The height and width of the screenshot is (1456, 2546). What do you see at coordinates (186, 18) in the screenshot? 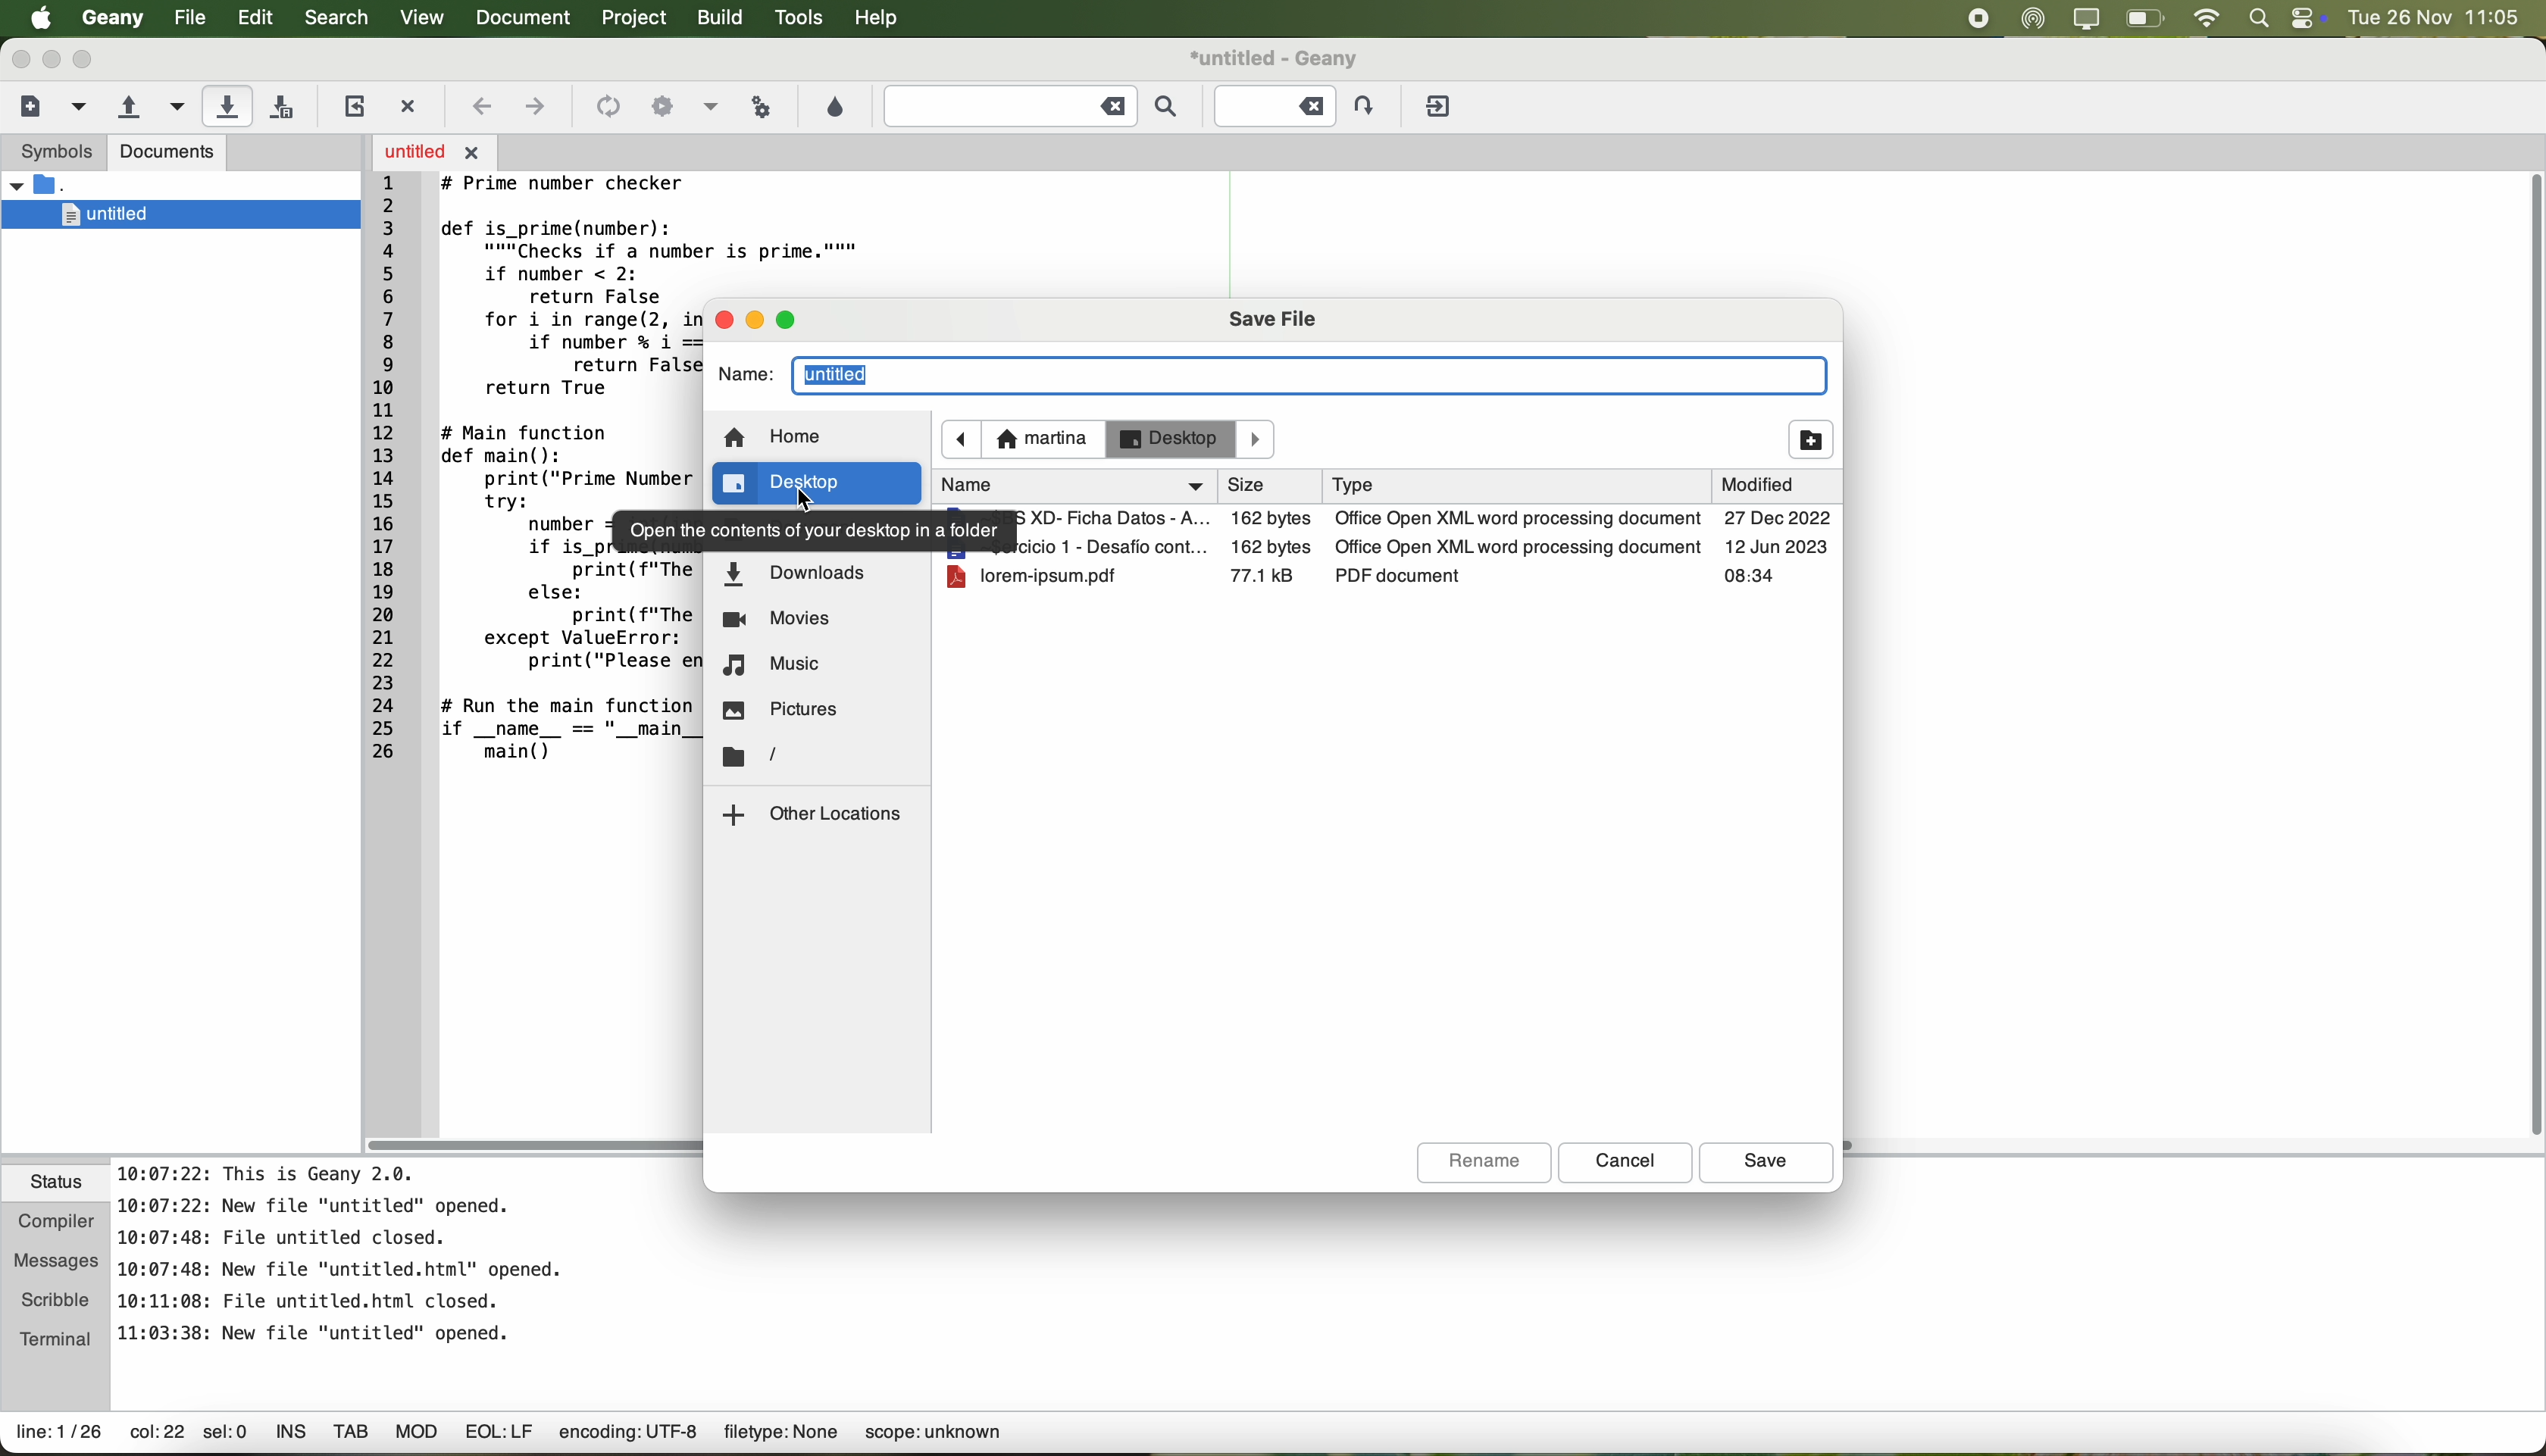
I see `file` at bounding box center [186, 18].